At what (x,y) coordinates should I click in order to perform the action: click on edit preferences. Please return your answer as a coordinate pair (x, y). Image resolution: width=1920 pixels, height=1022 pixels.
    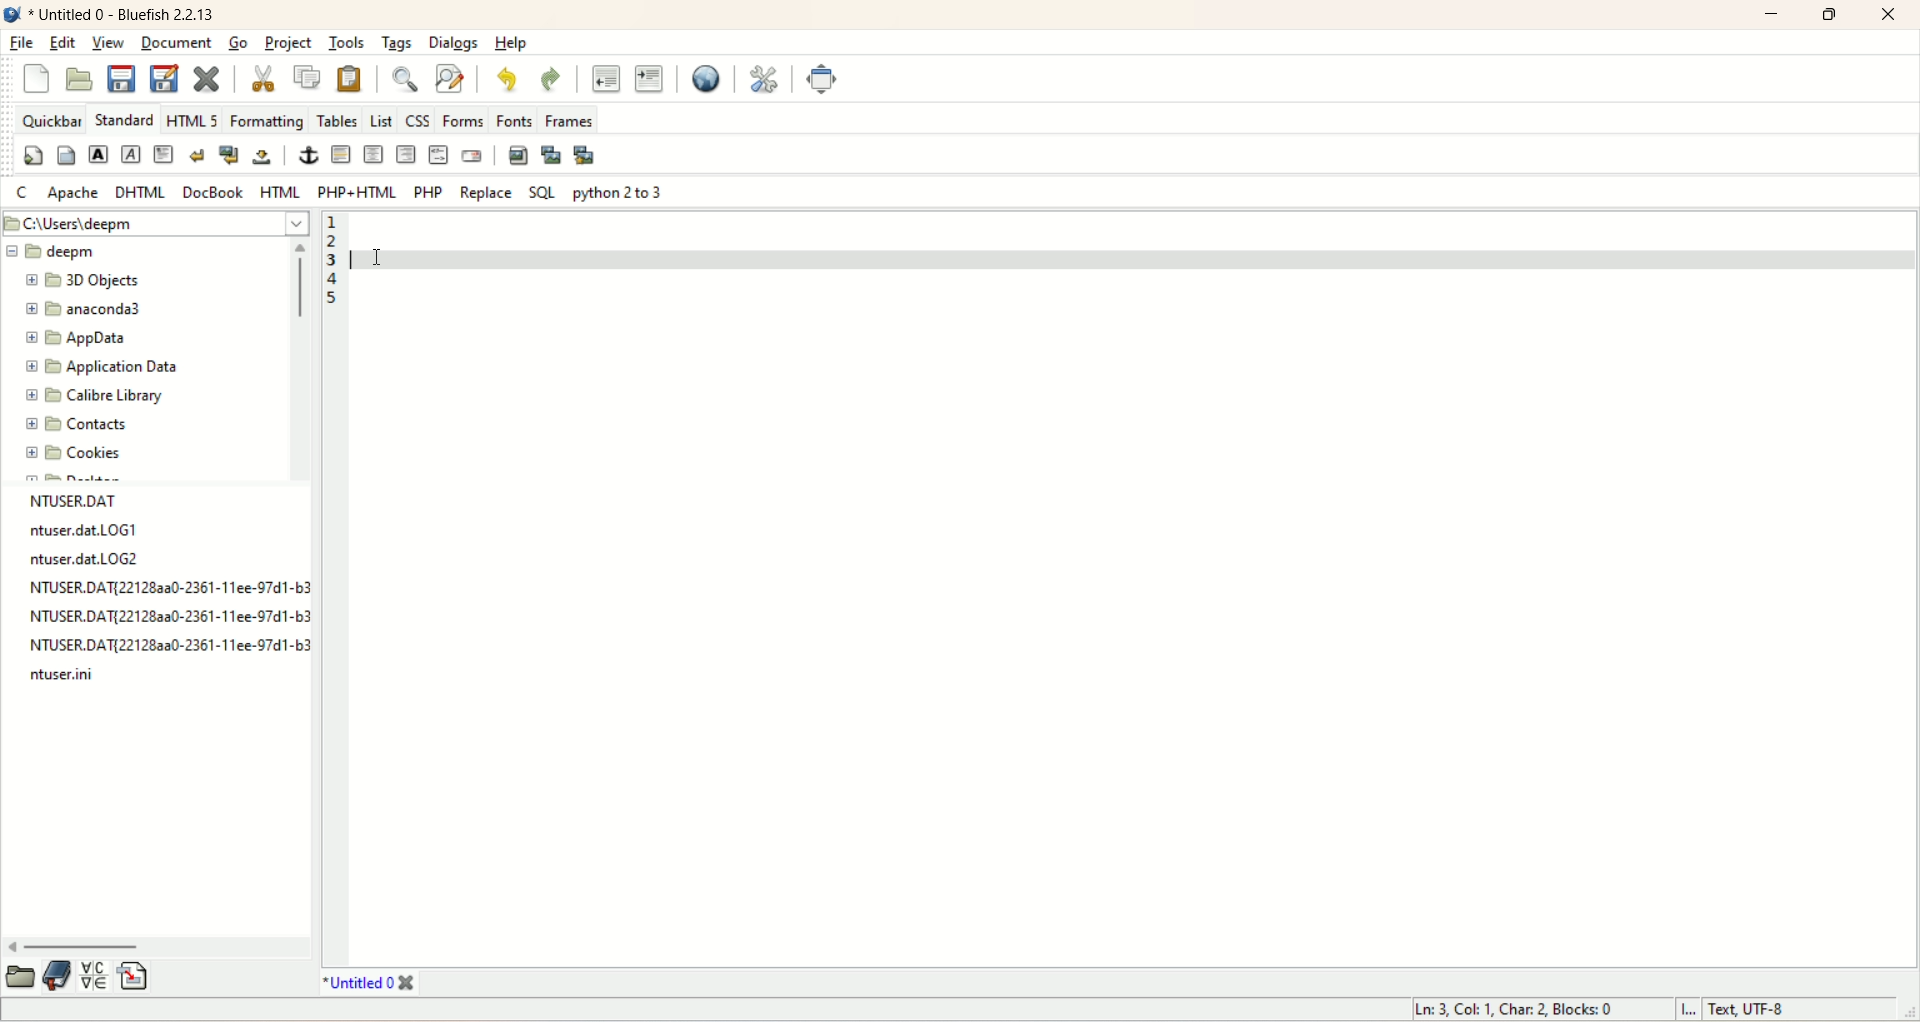
    Looking at the image, I should click on (762, 79).